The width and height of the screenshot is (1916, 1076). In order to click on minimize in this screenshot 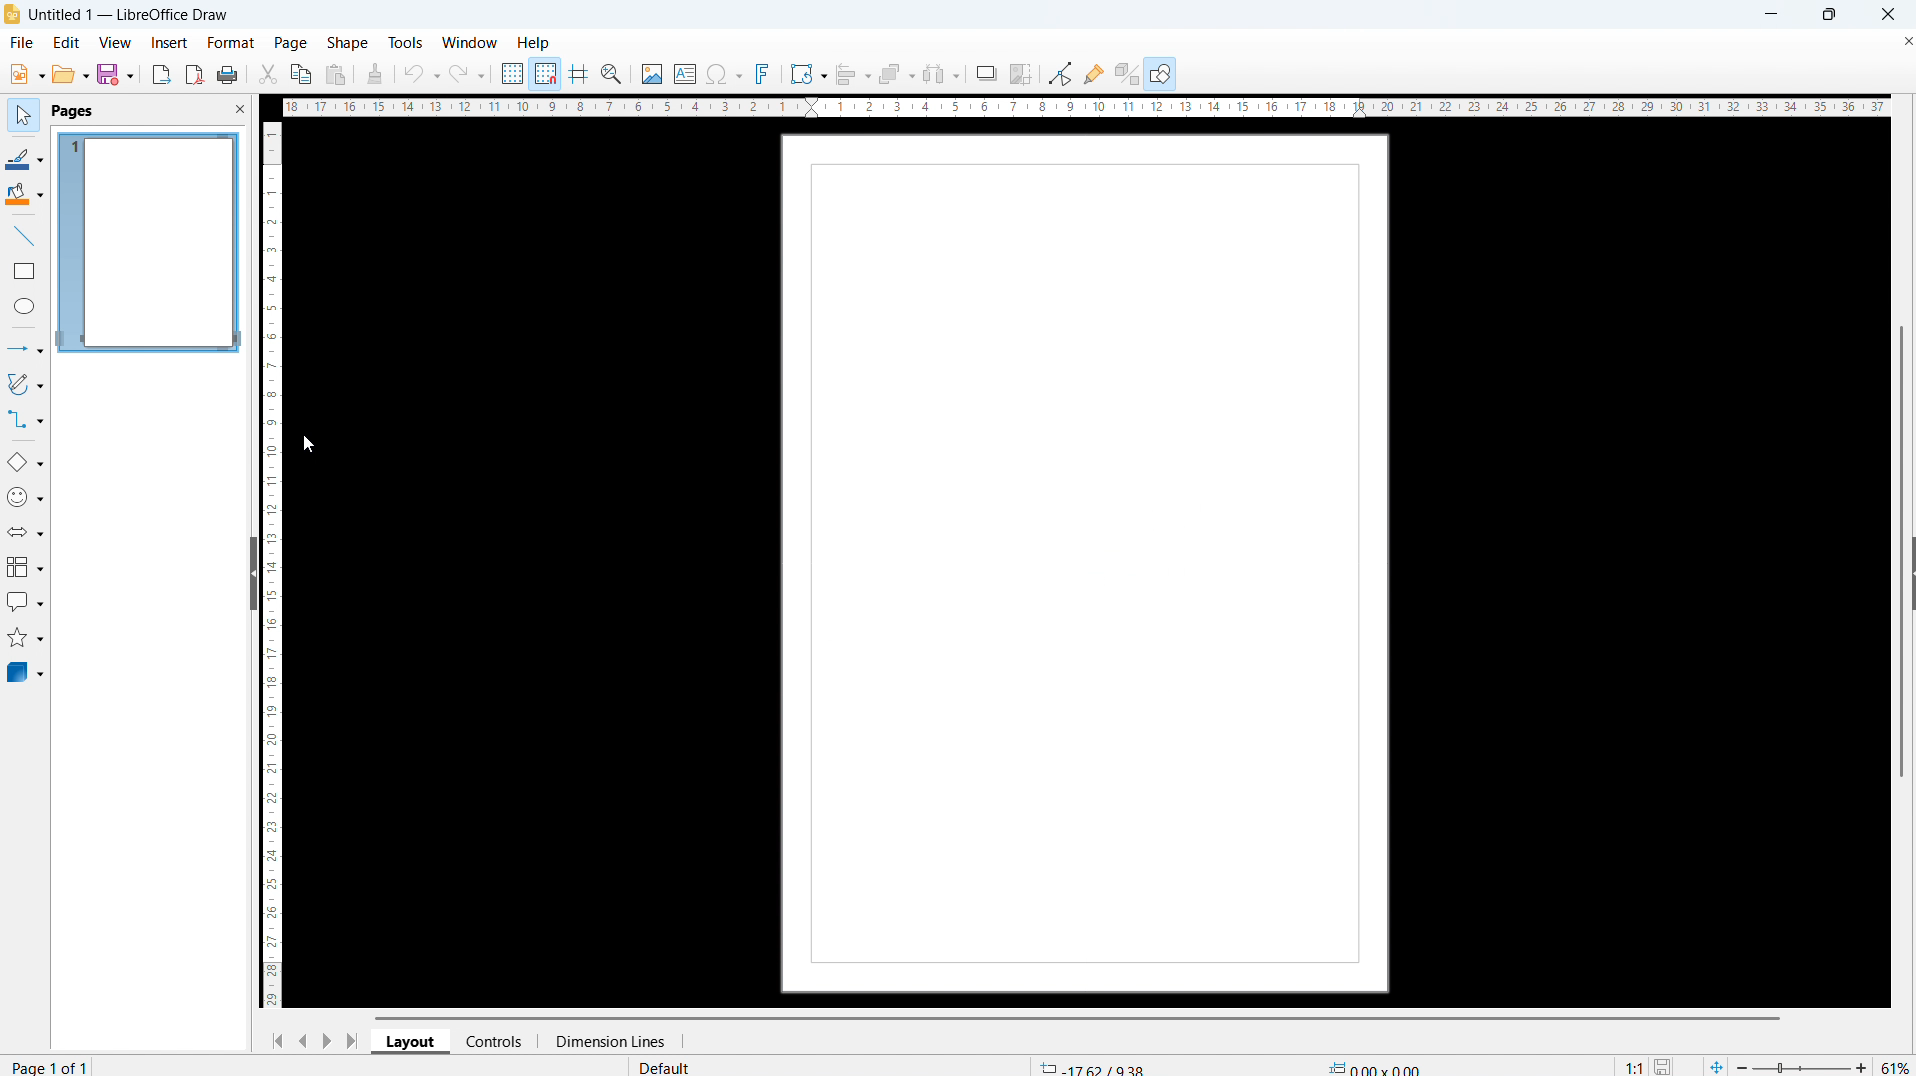, I will do `click(1773, 15)`.